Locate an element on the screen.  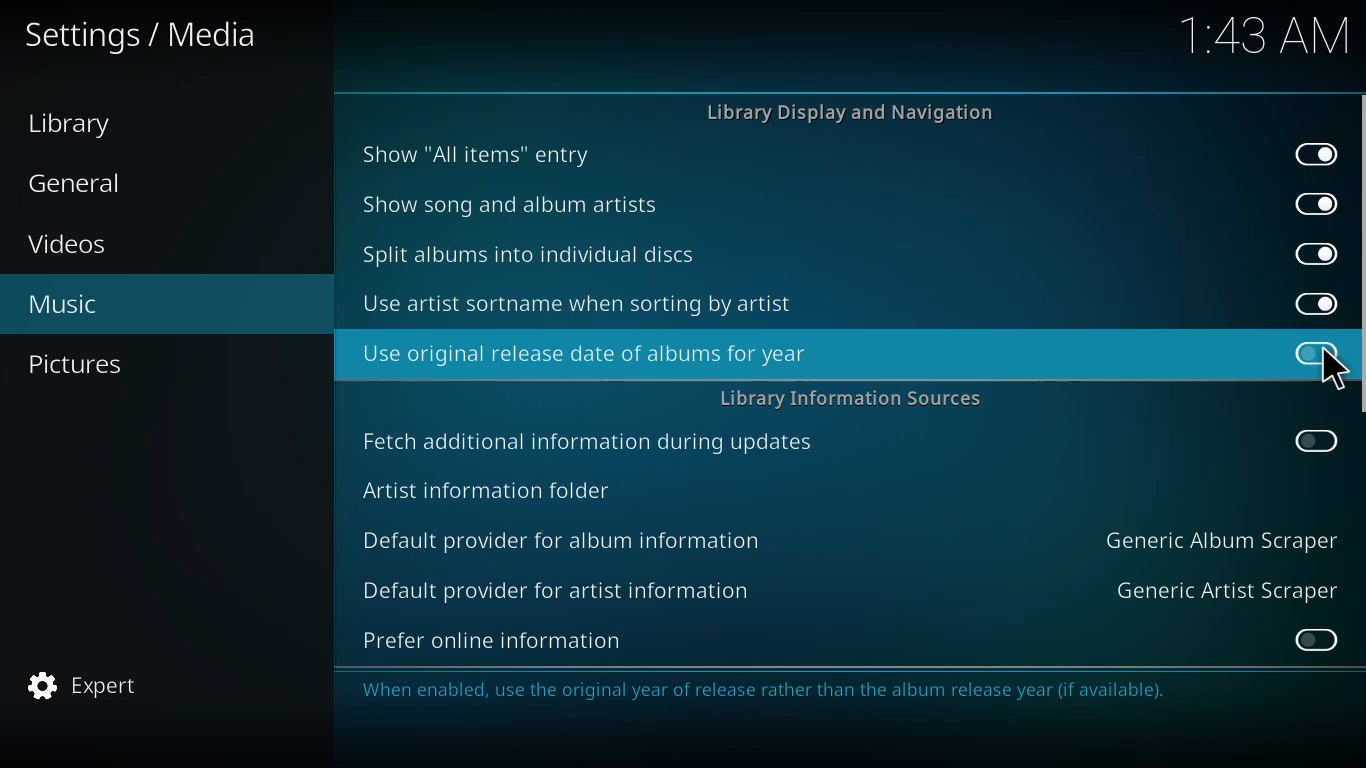
time is located at coordinates (1258, 36).